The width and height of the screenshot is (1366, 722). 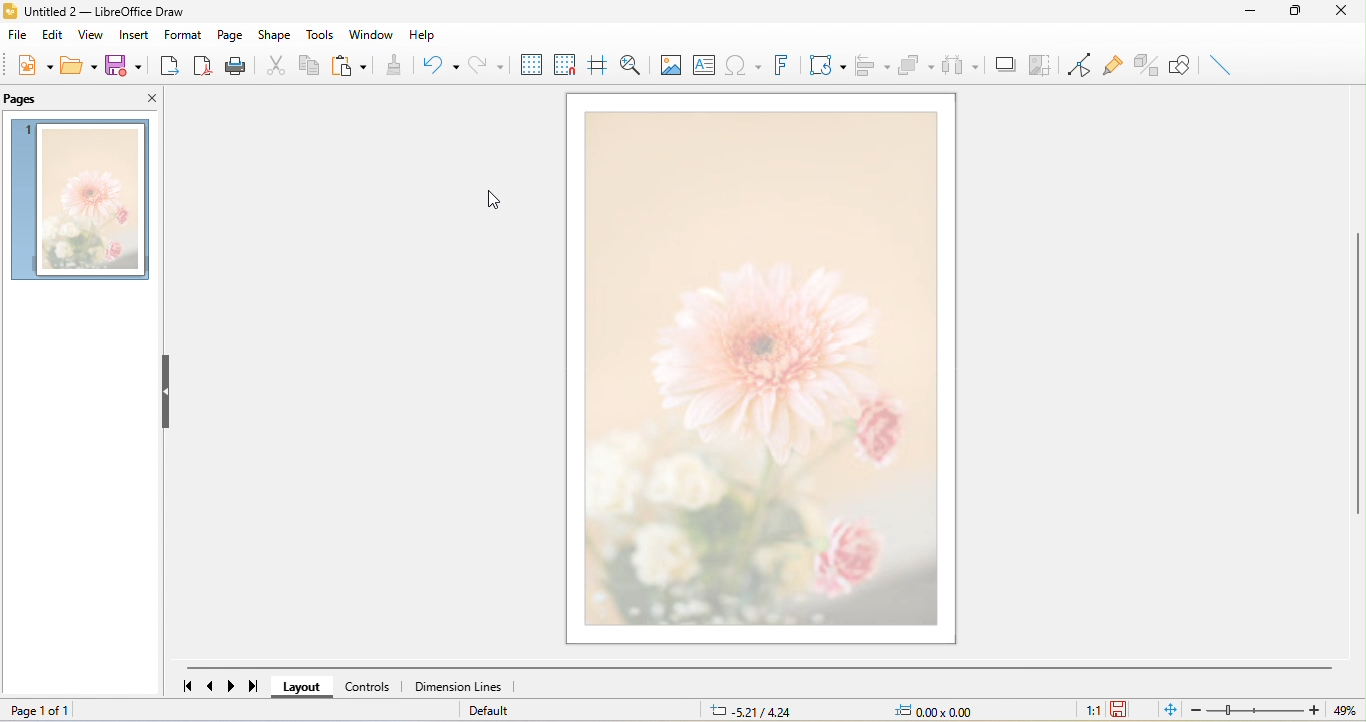 What do you see at coordinates (490, 61) in the screenshot?
I see `redo` at bounding box center [490, 61].